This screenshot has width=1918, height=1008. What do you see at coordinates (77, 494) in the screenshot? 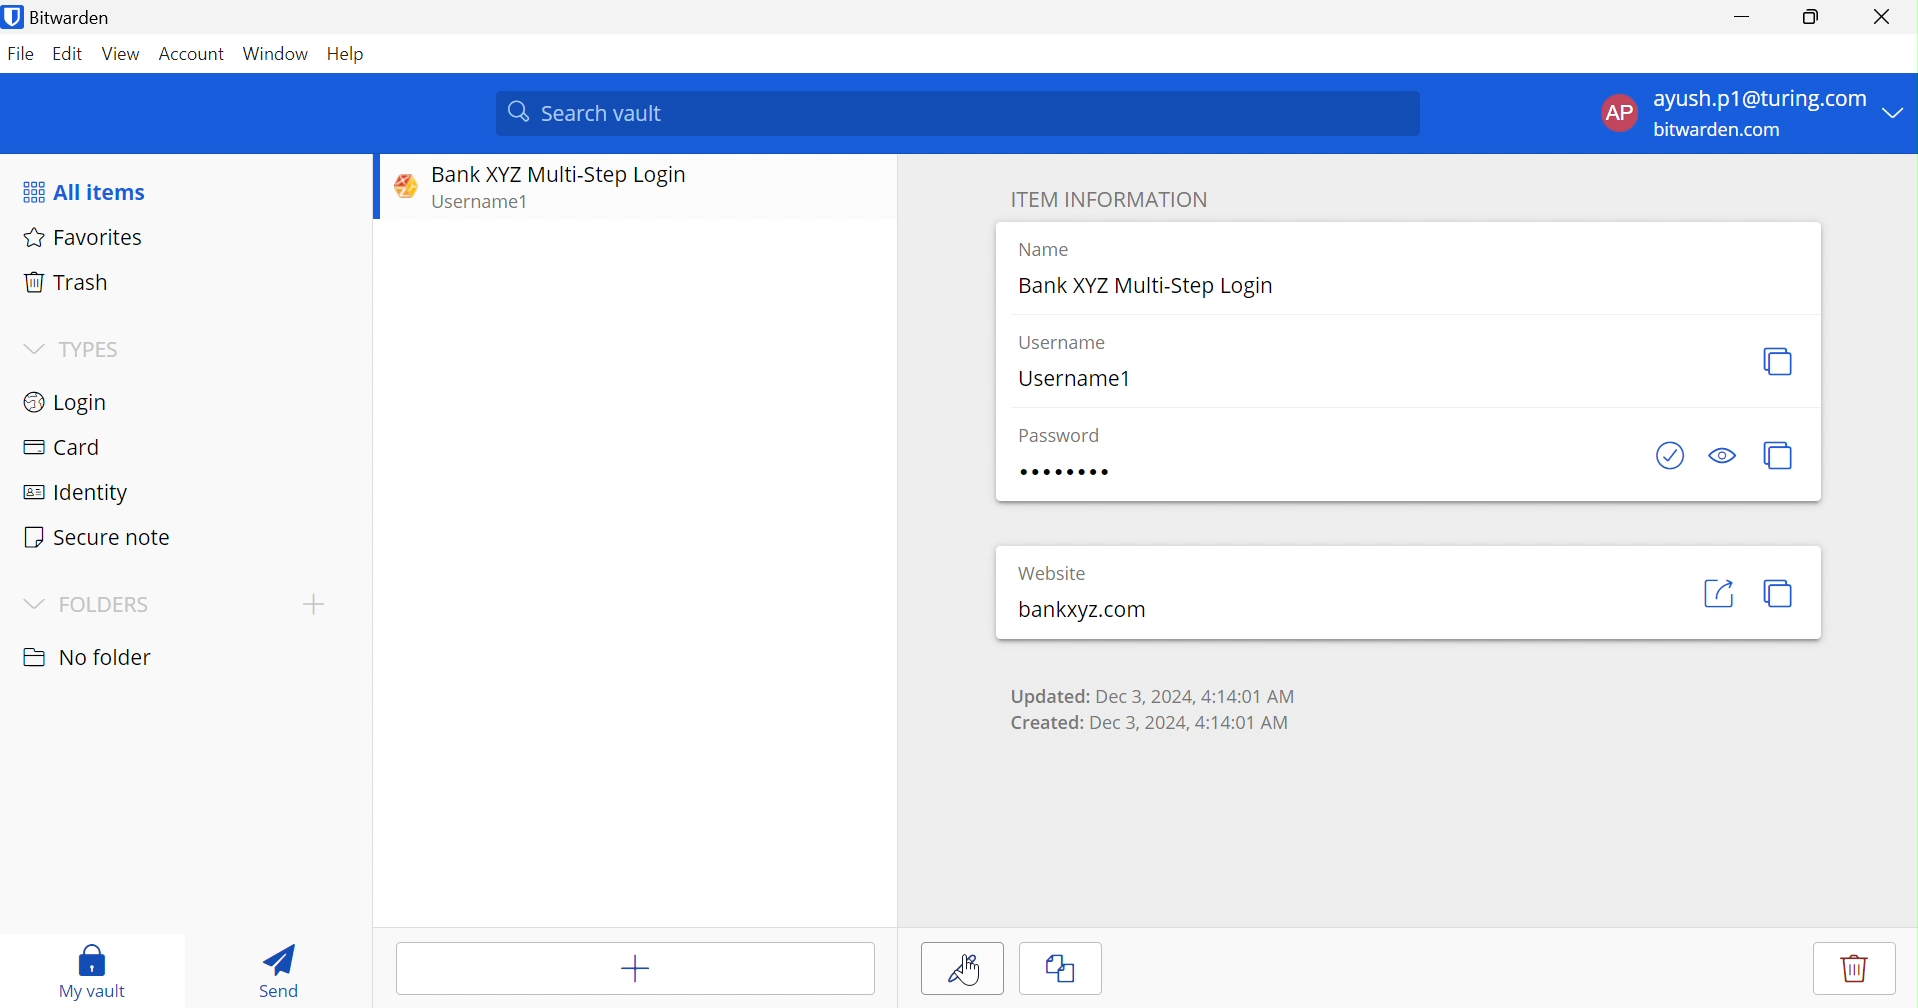
I see `Identity` at bounding box center [77, 494].